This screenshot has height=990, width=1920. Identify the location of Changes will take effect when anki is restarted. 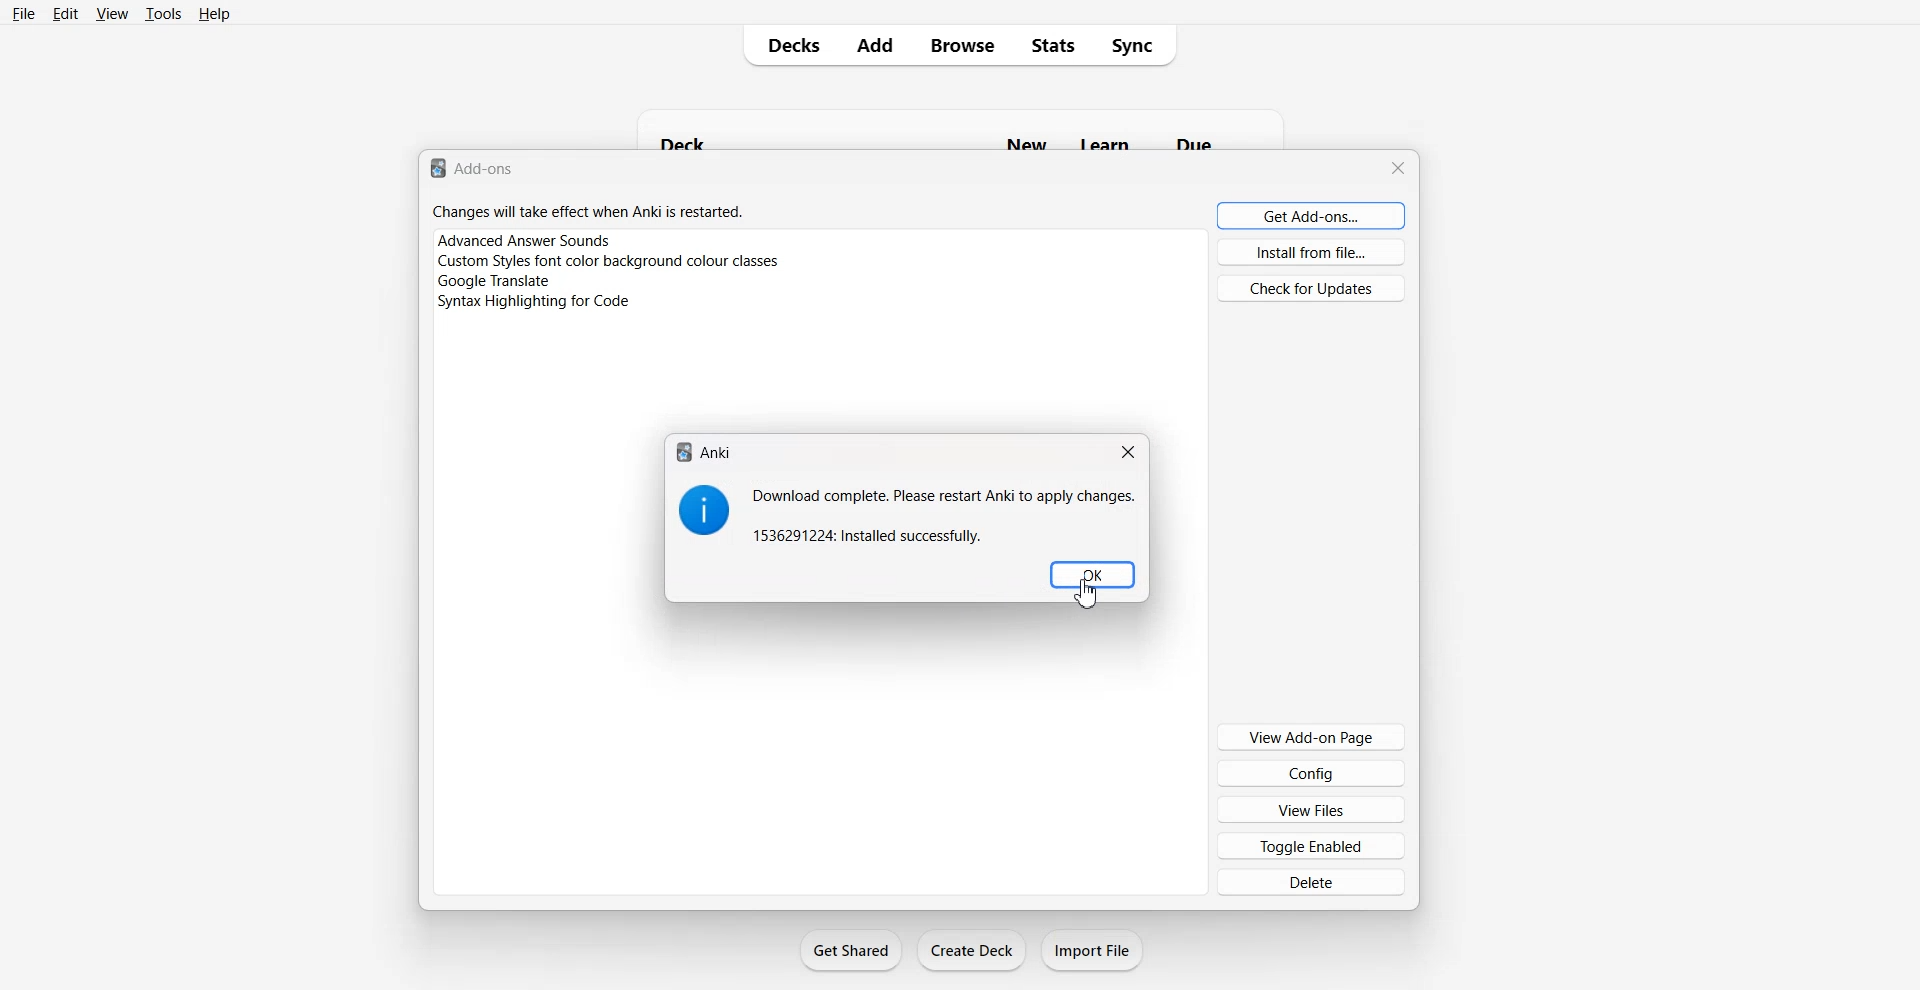
(588, 212).